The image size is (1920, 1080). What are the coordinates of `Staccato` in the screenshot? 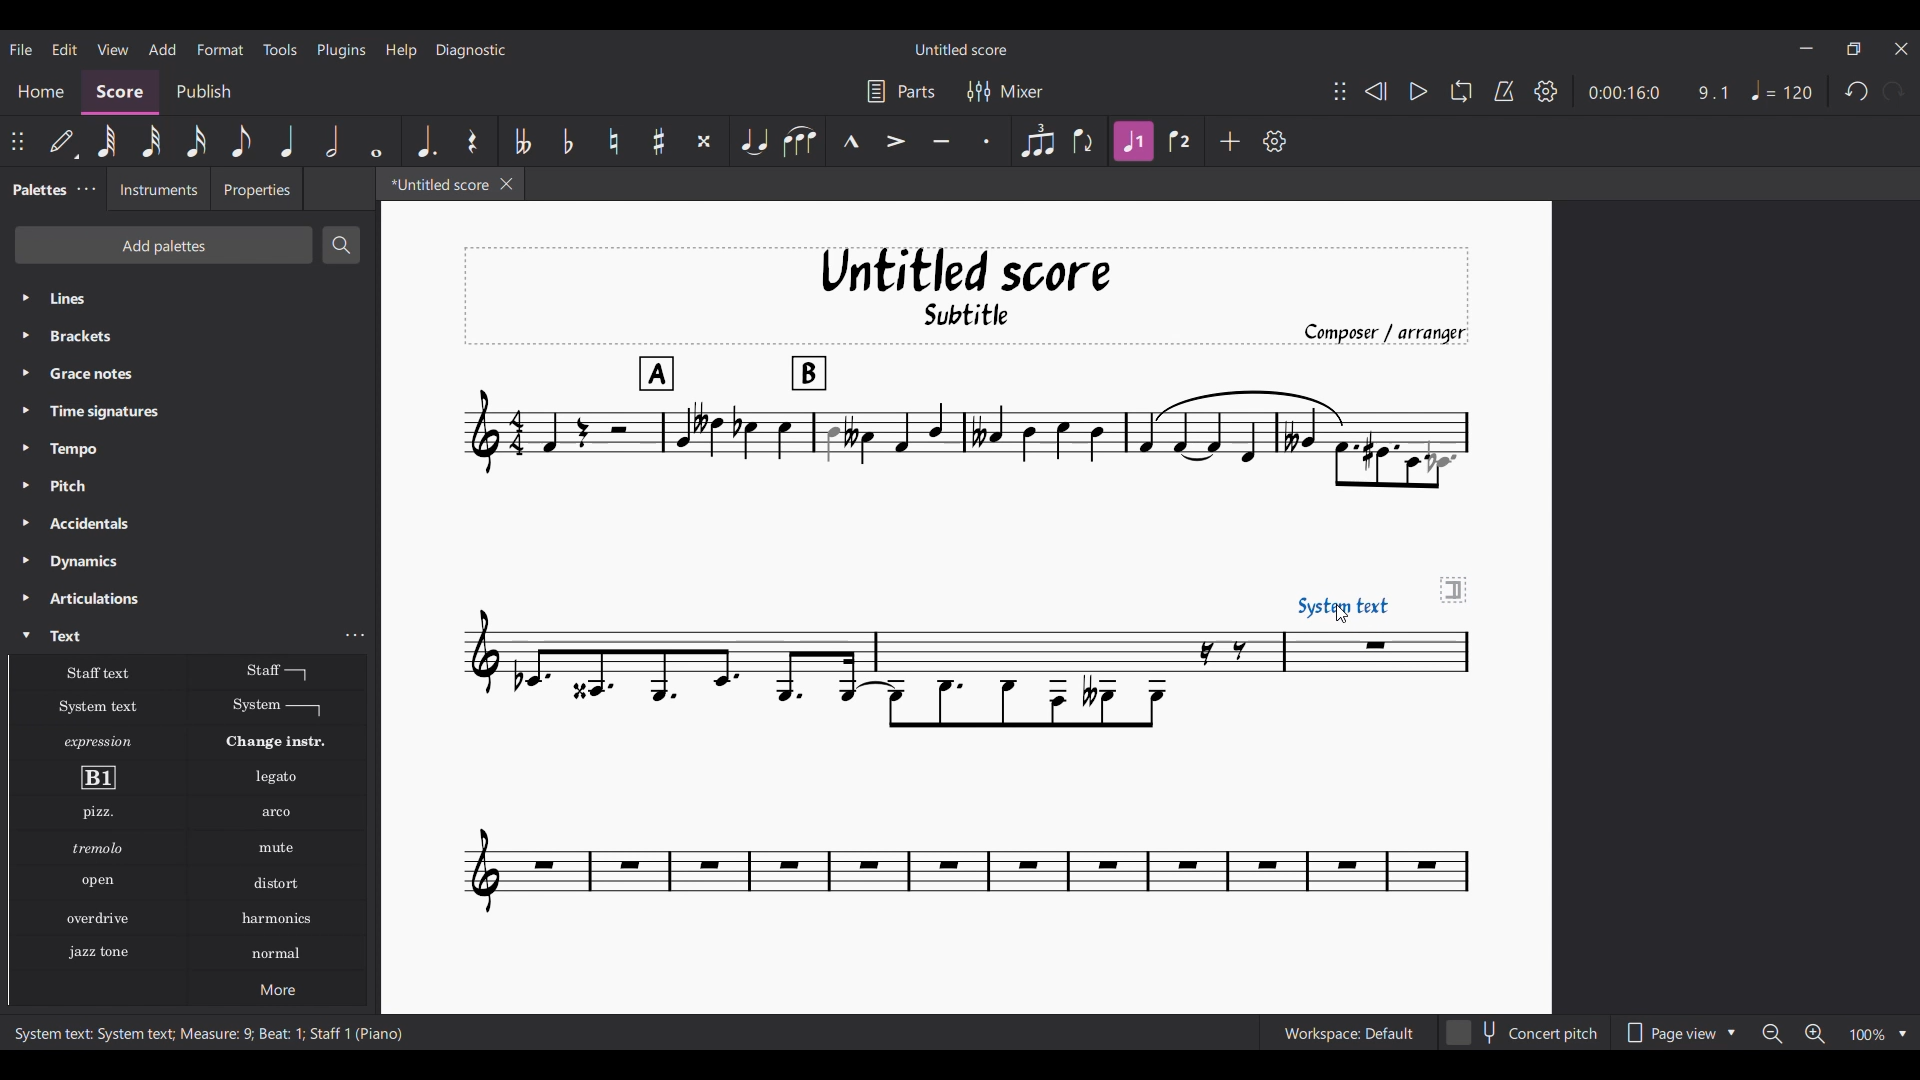 It's located at (987, 141).